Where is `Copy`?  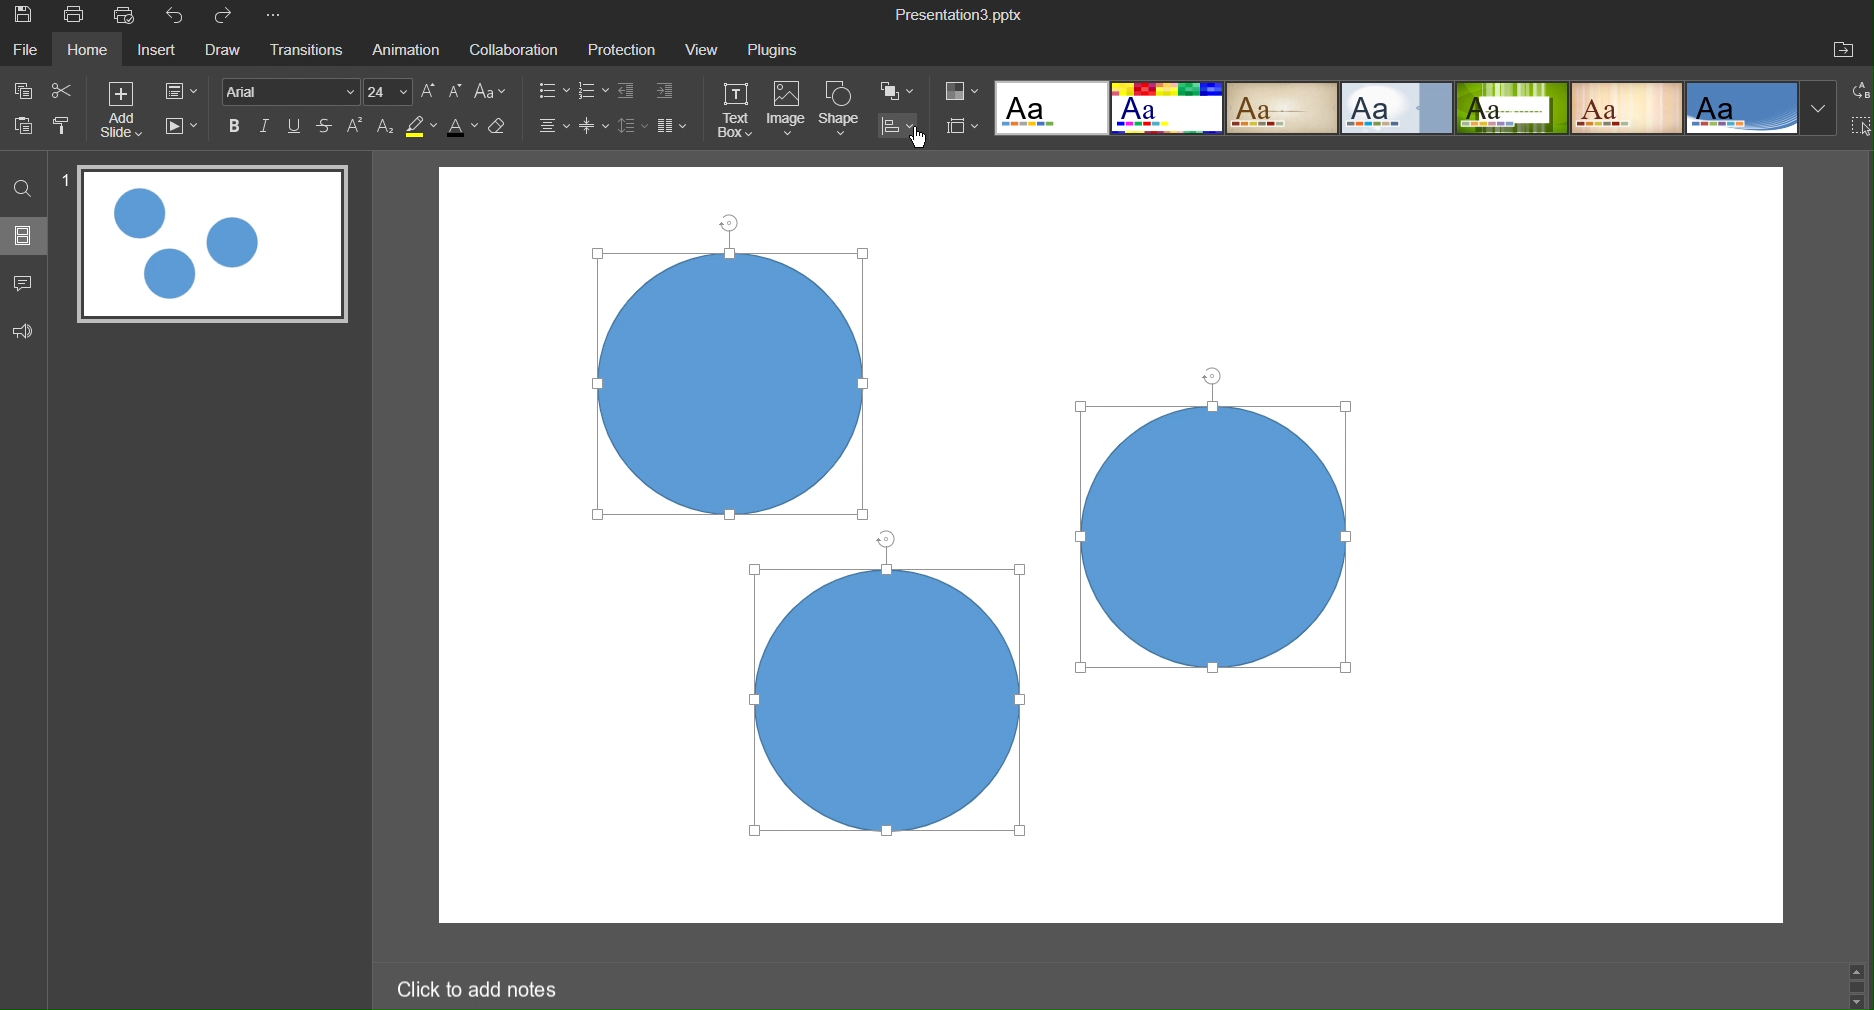 Copy is located at coordinates (22, 93).